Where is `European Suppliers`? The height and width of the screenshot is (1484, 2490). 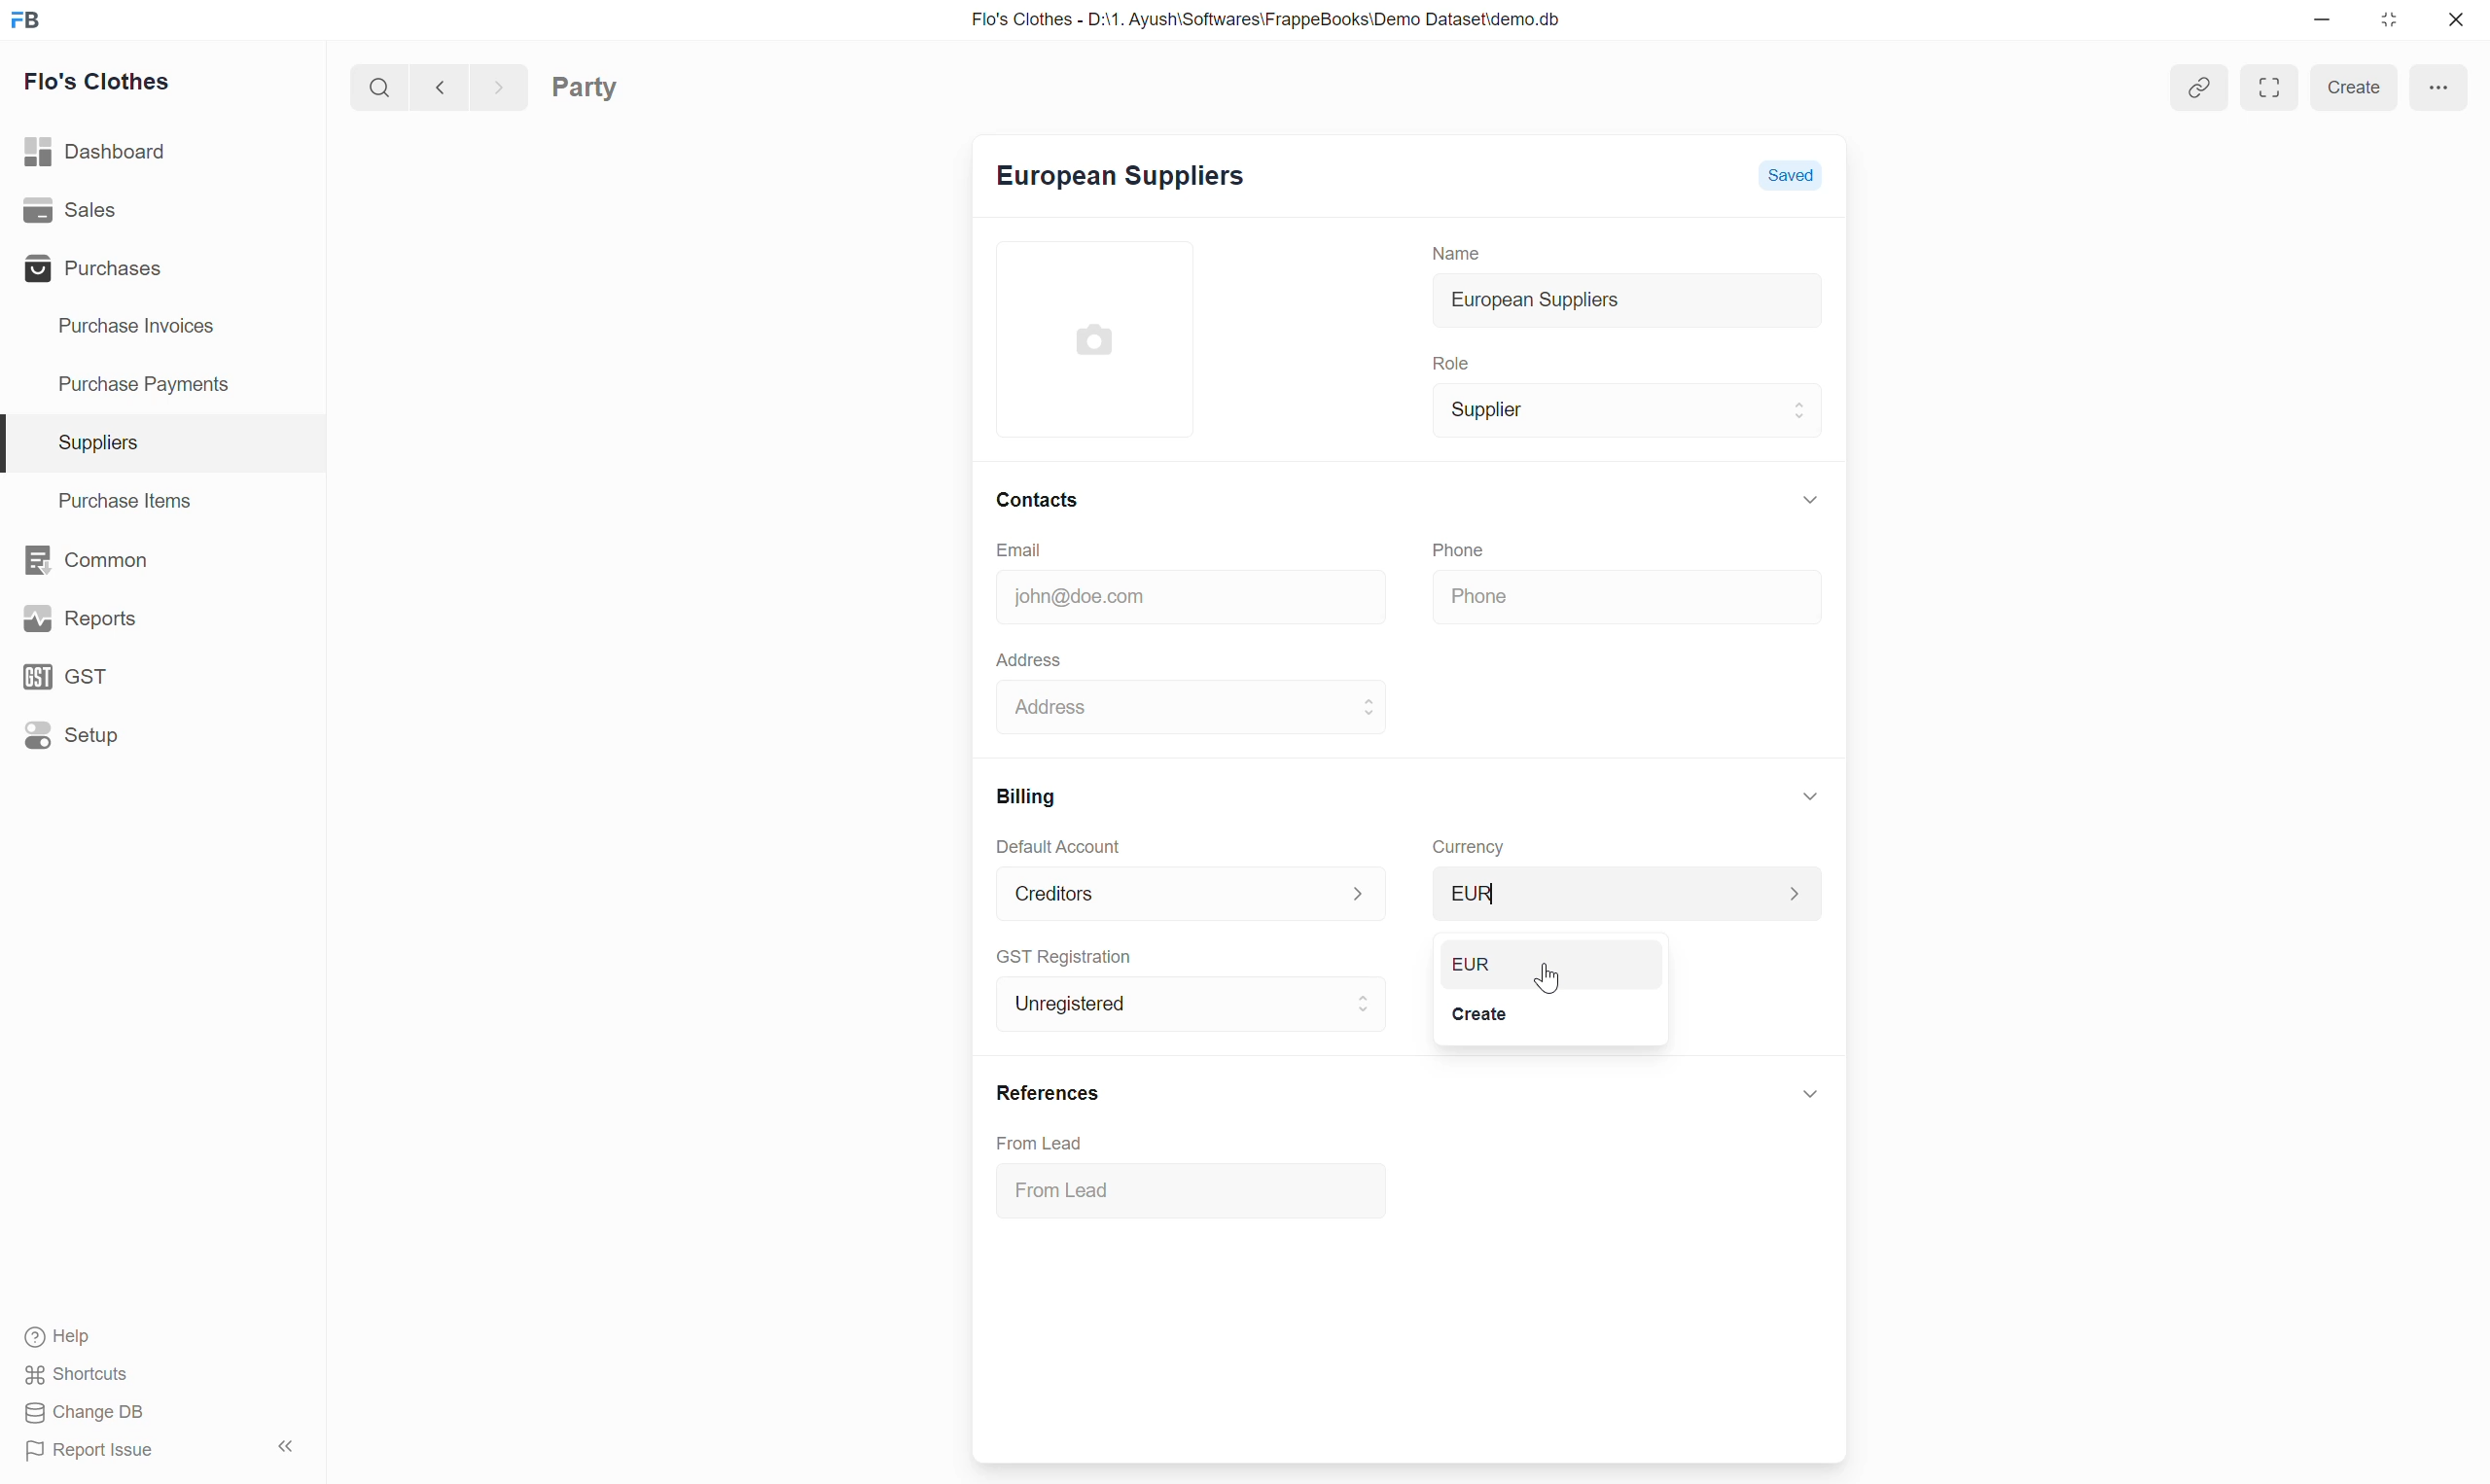
European Suppliers is located at coordinates (1519, 299).